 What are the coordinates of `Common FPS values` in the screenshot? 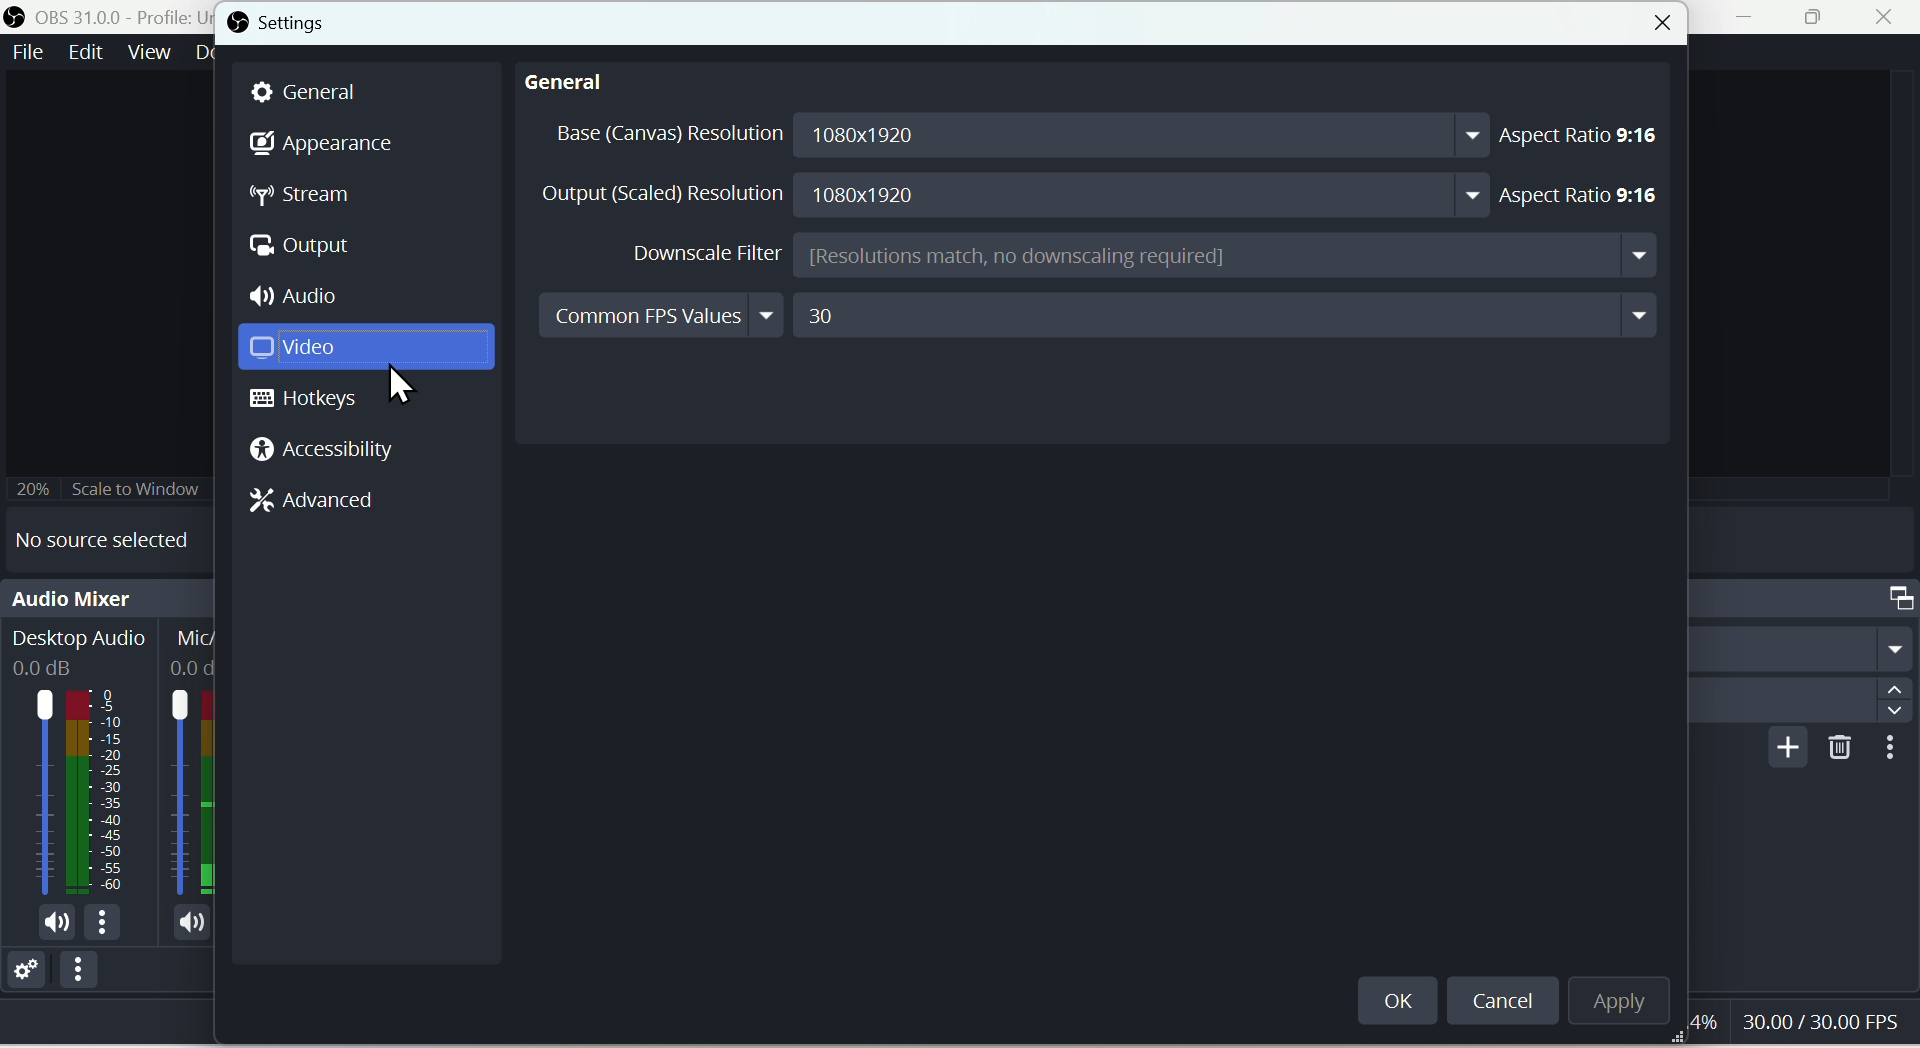 It's located at (1101, 316).